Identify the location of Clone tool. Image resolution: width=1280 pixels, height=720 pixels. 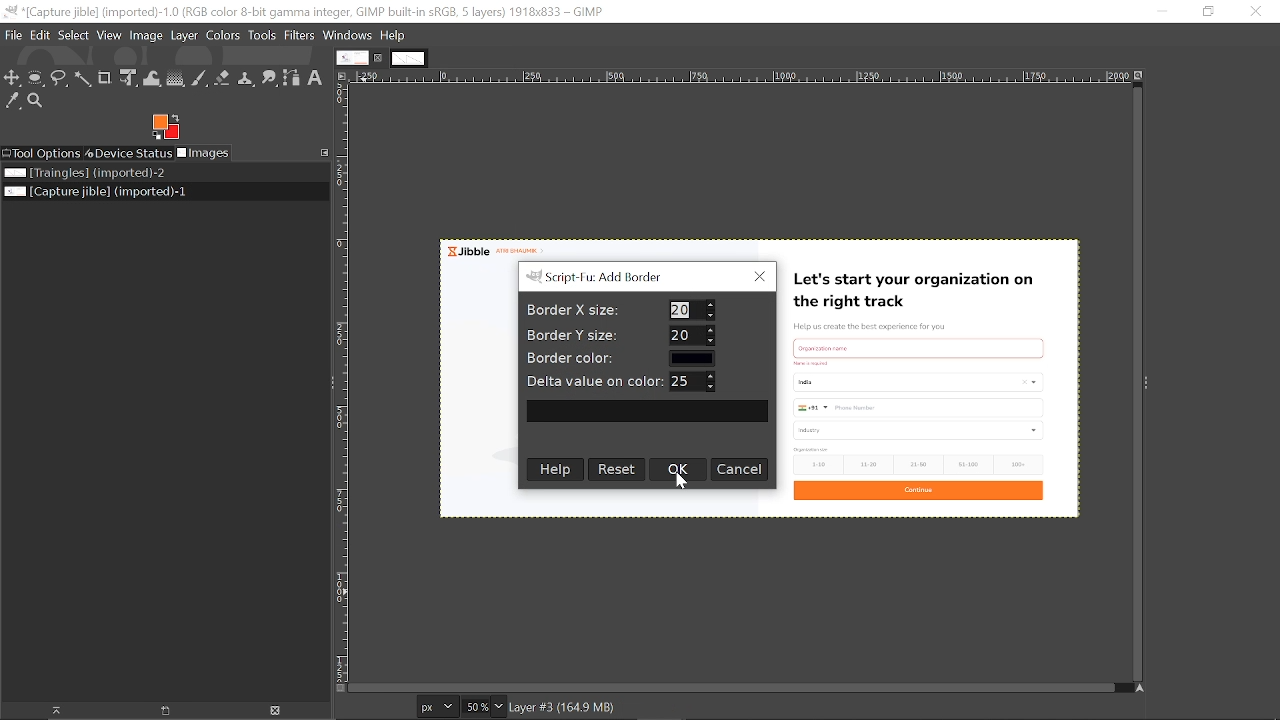
(248, 79).